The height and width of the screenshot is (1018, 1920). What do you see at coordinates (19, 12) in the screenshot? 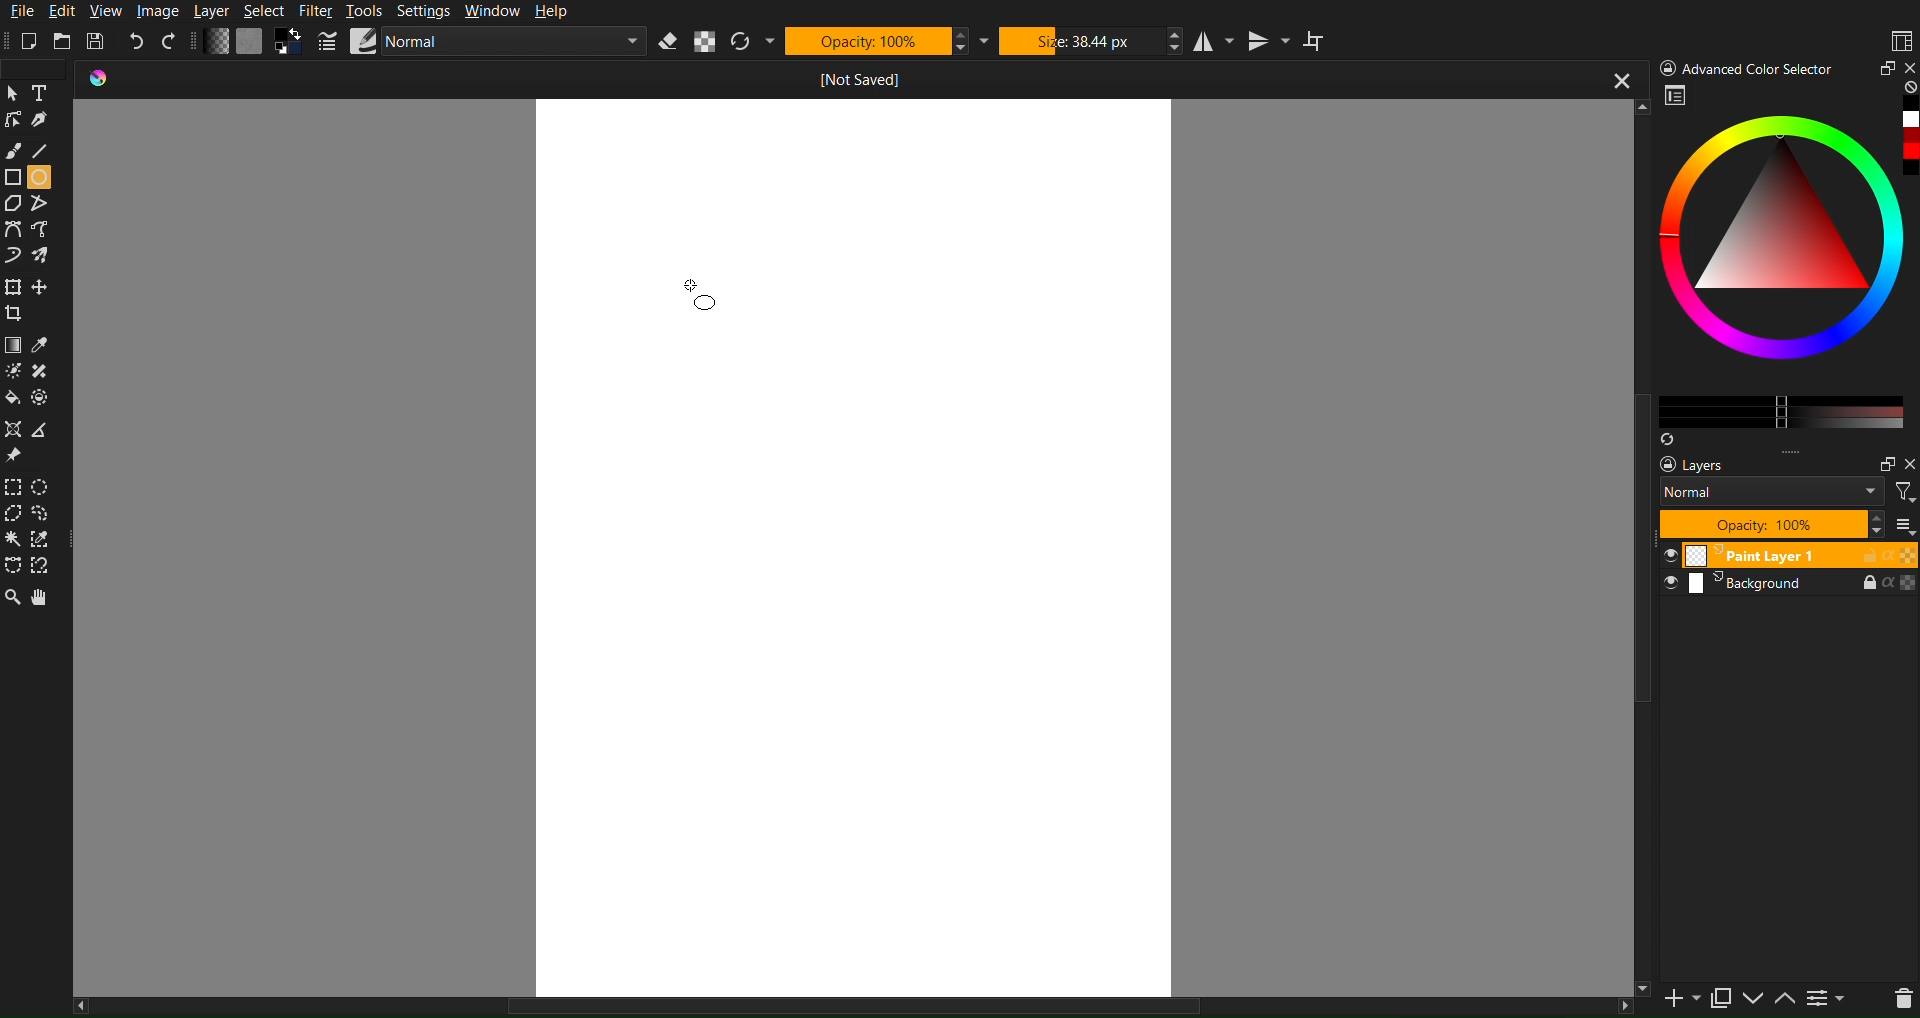
I see `File` at bounding box center [19, 12].